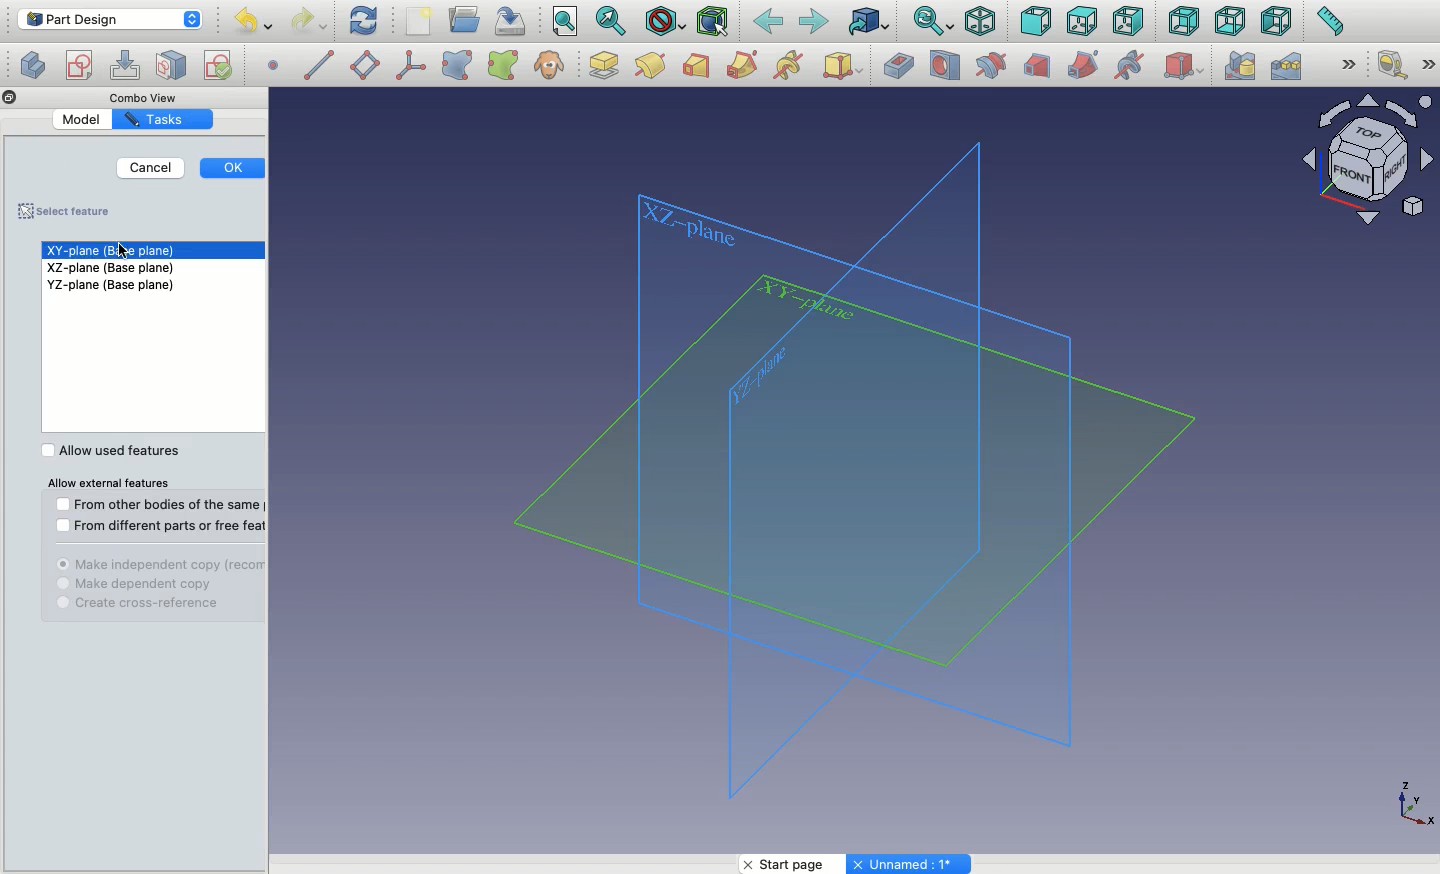  What do you see at coordinates (1391, 66) in the screenshot?
I see `Measure linear` at bounding box center [1391, 66].